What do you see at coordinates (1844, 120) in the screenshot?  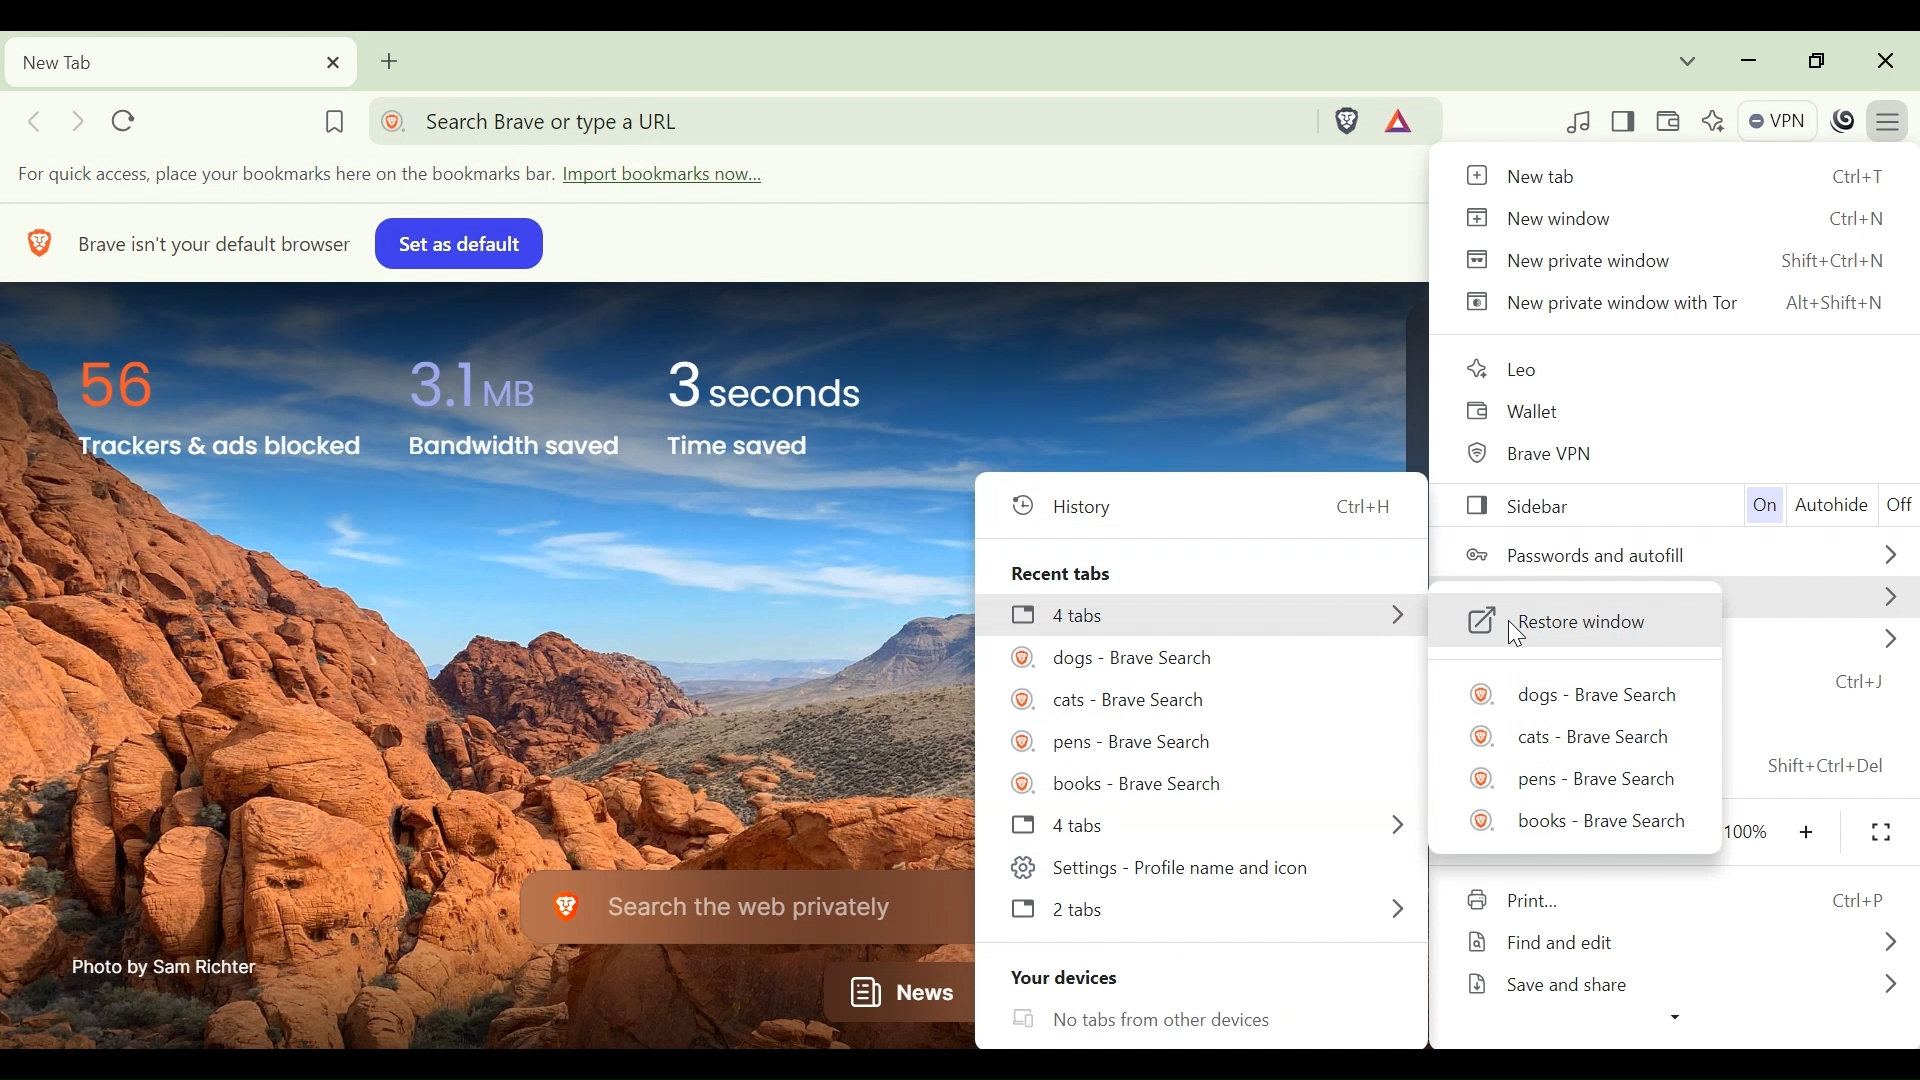 I see `Profile` at bounding box center [1844, 120].